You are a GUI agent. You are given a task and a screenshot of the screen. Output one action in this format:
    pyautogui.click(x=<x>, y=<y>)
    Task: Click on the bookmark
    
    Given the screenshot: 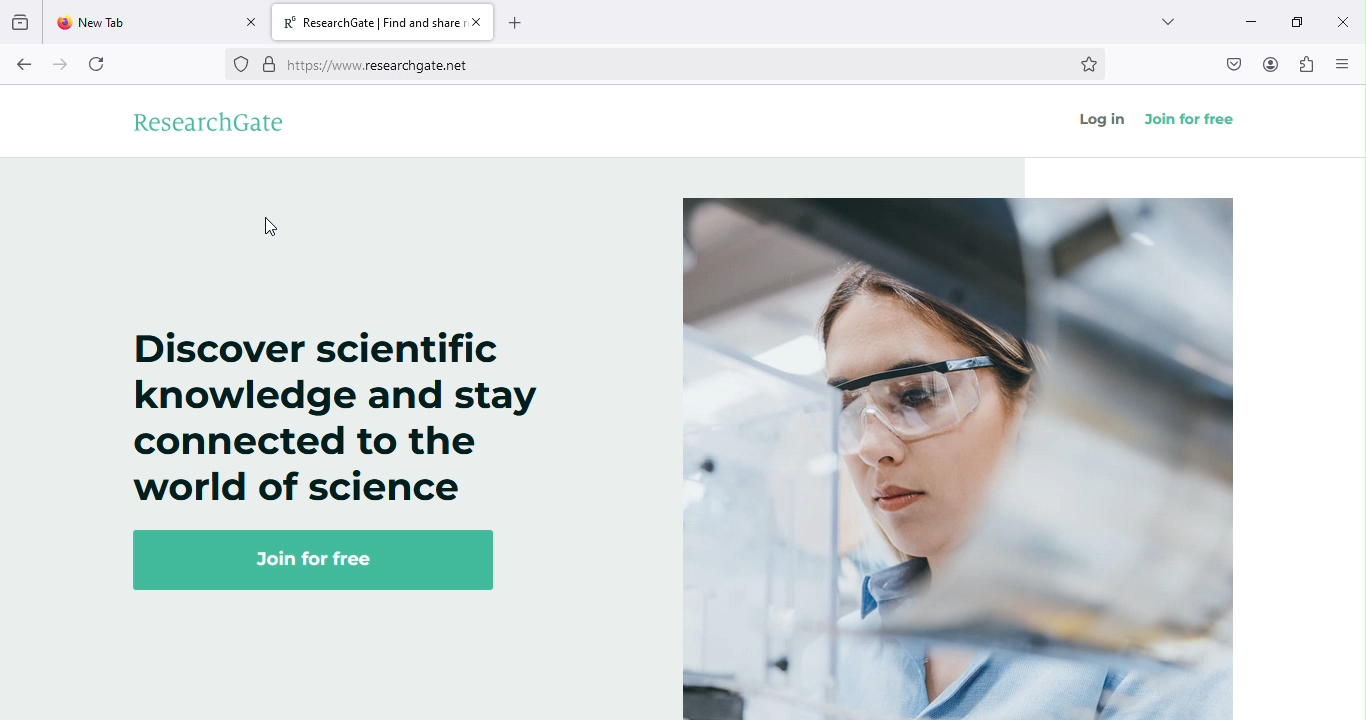 What is the action you would take?
    pyautogui.click(x=1091, y=65)
    